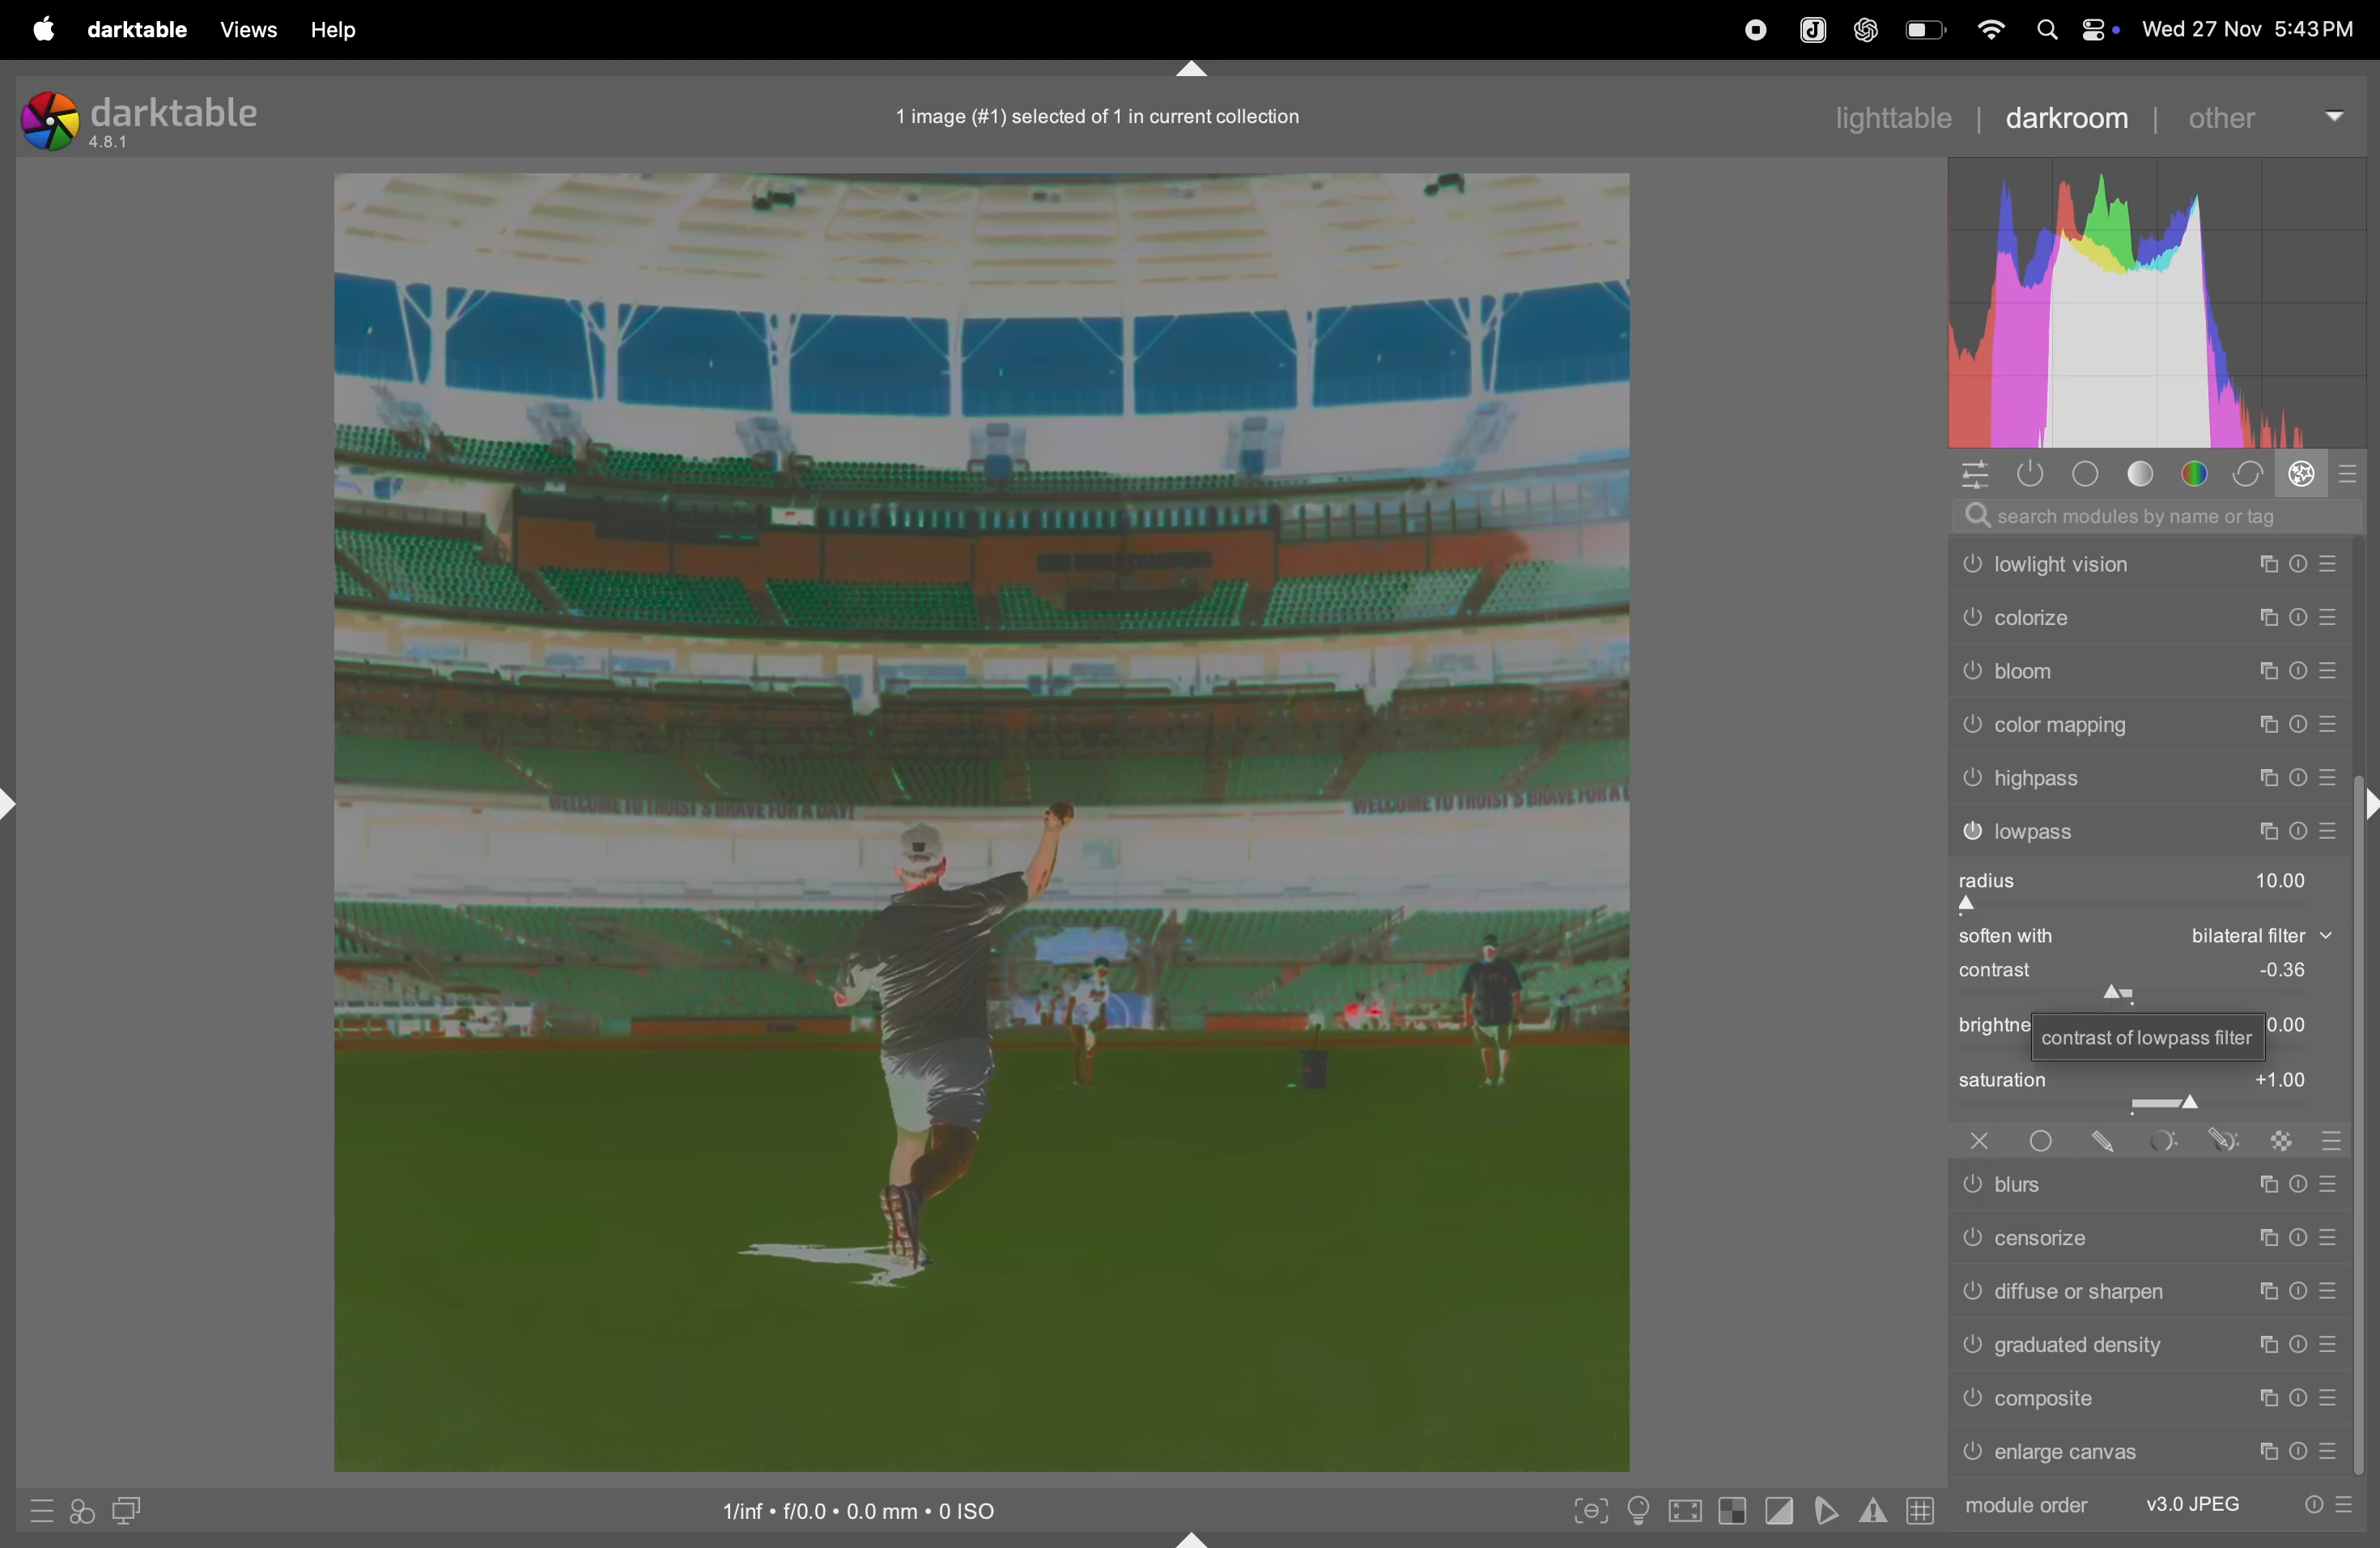 This screenshot has width=2380, height=1548. Describe the element at coordinates (1827, 1510) in the screenshot. I see `toggle soft proffing` at that location.